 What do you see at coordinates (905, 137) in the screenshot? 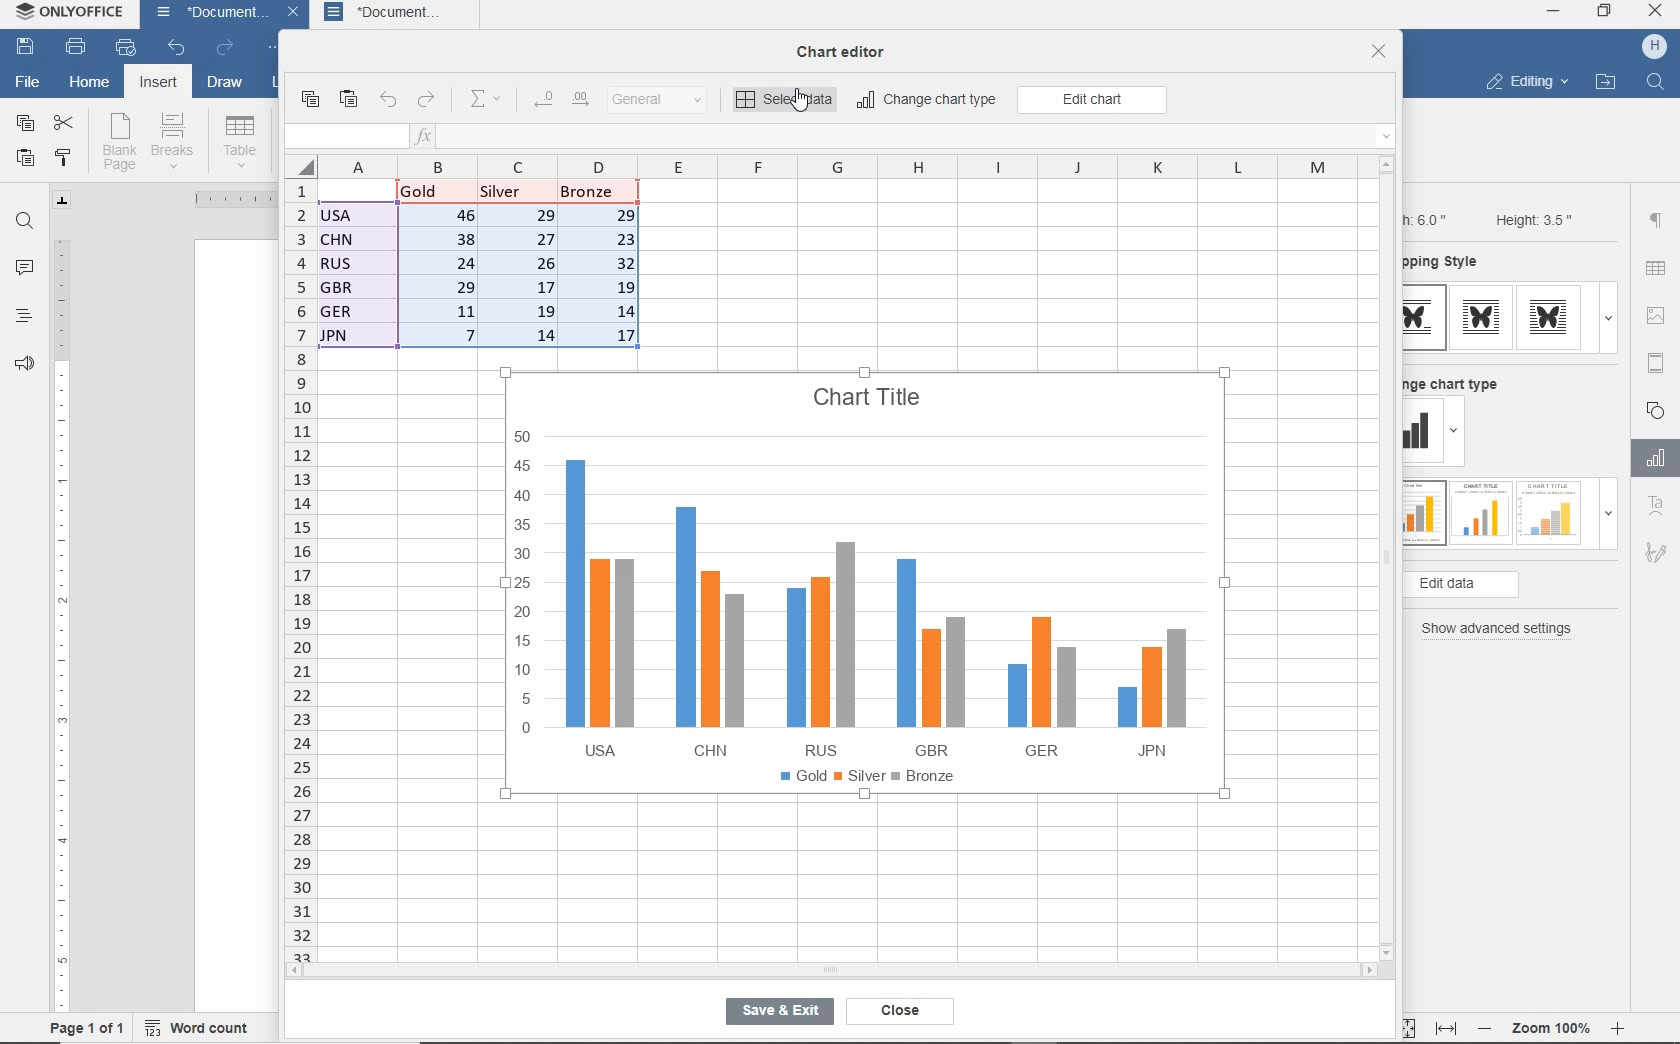
I see `insert function` at bounding box center [905, 137].